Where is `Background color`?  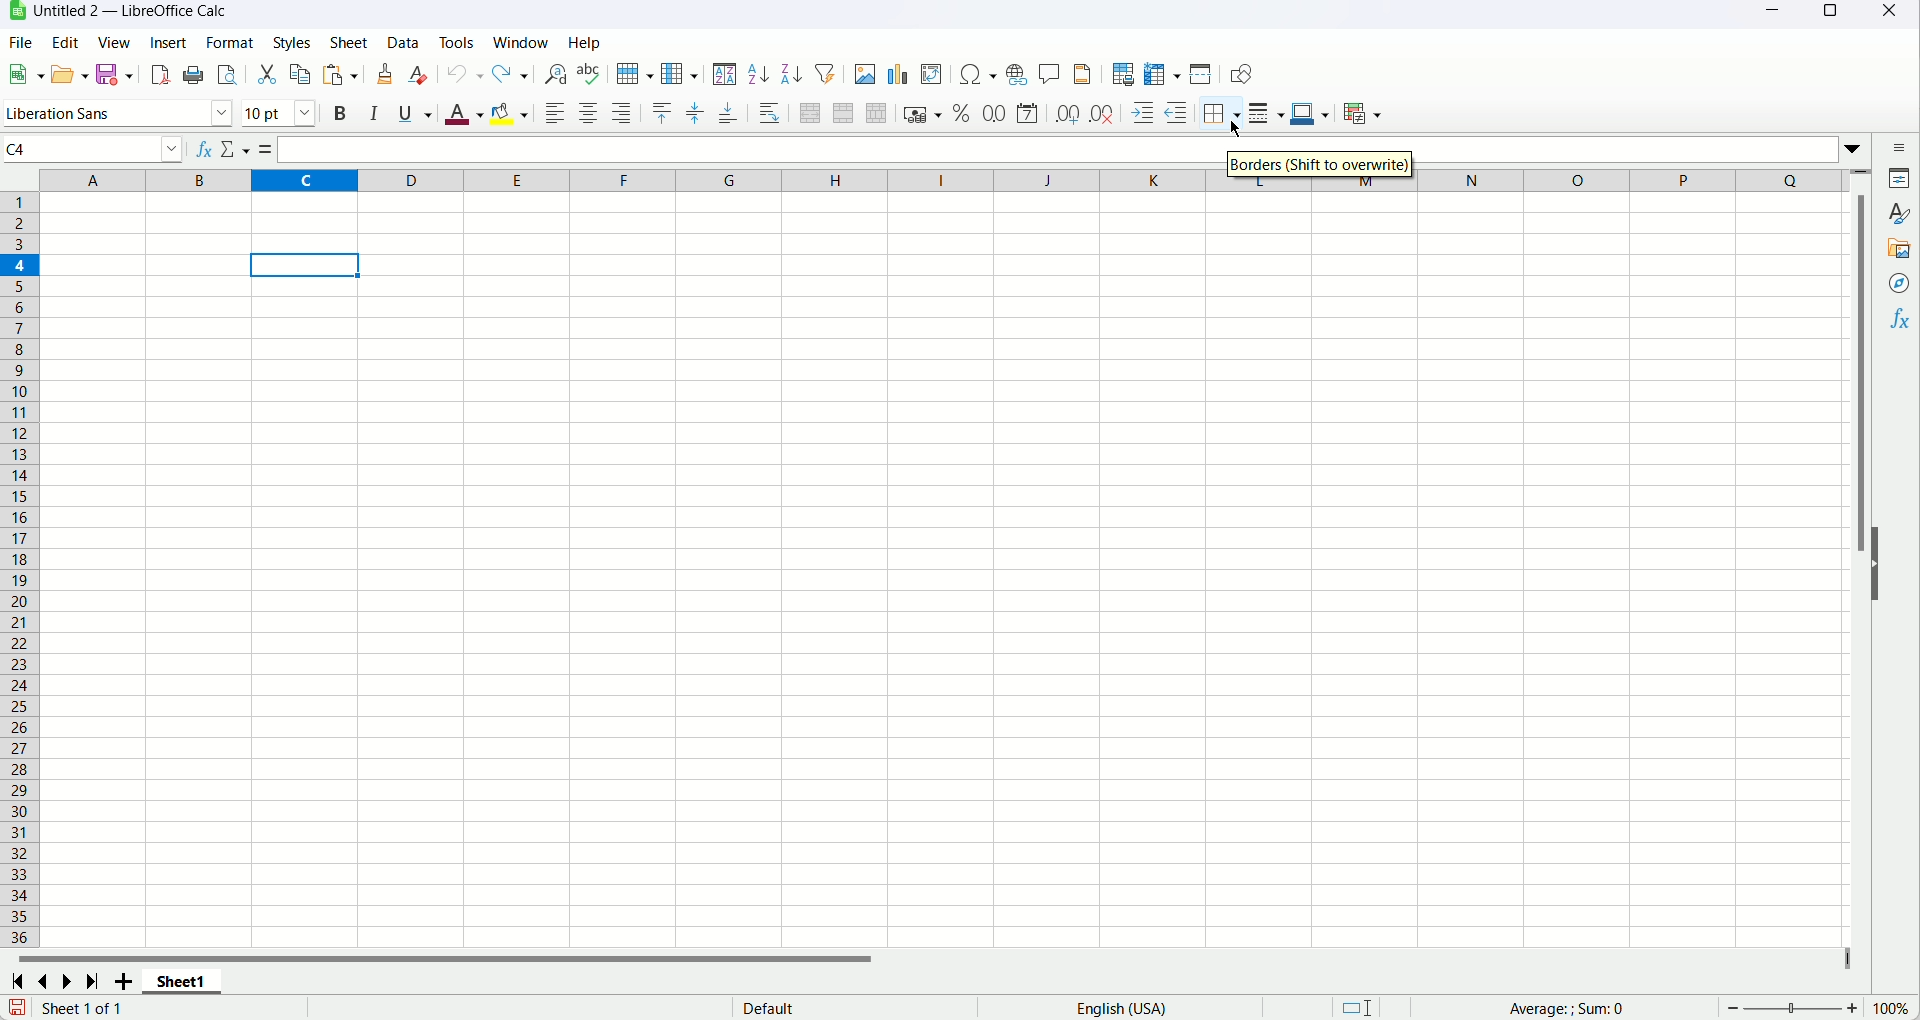
Background color is located at coordinates (510, 116).